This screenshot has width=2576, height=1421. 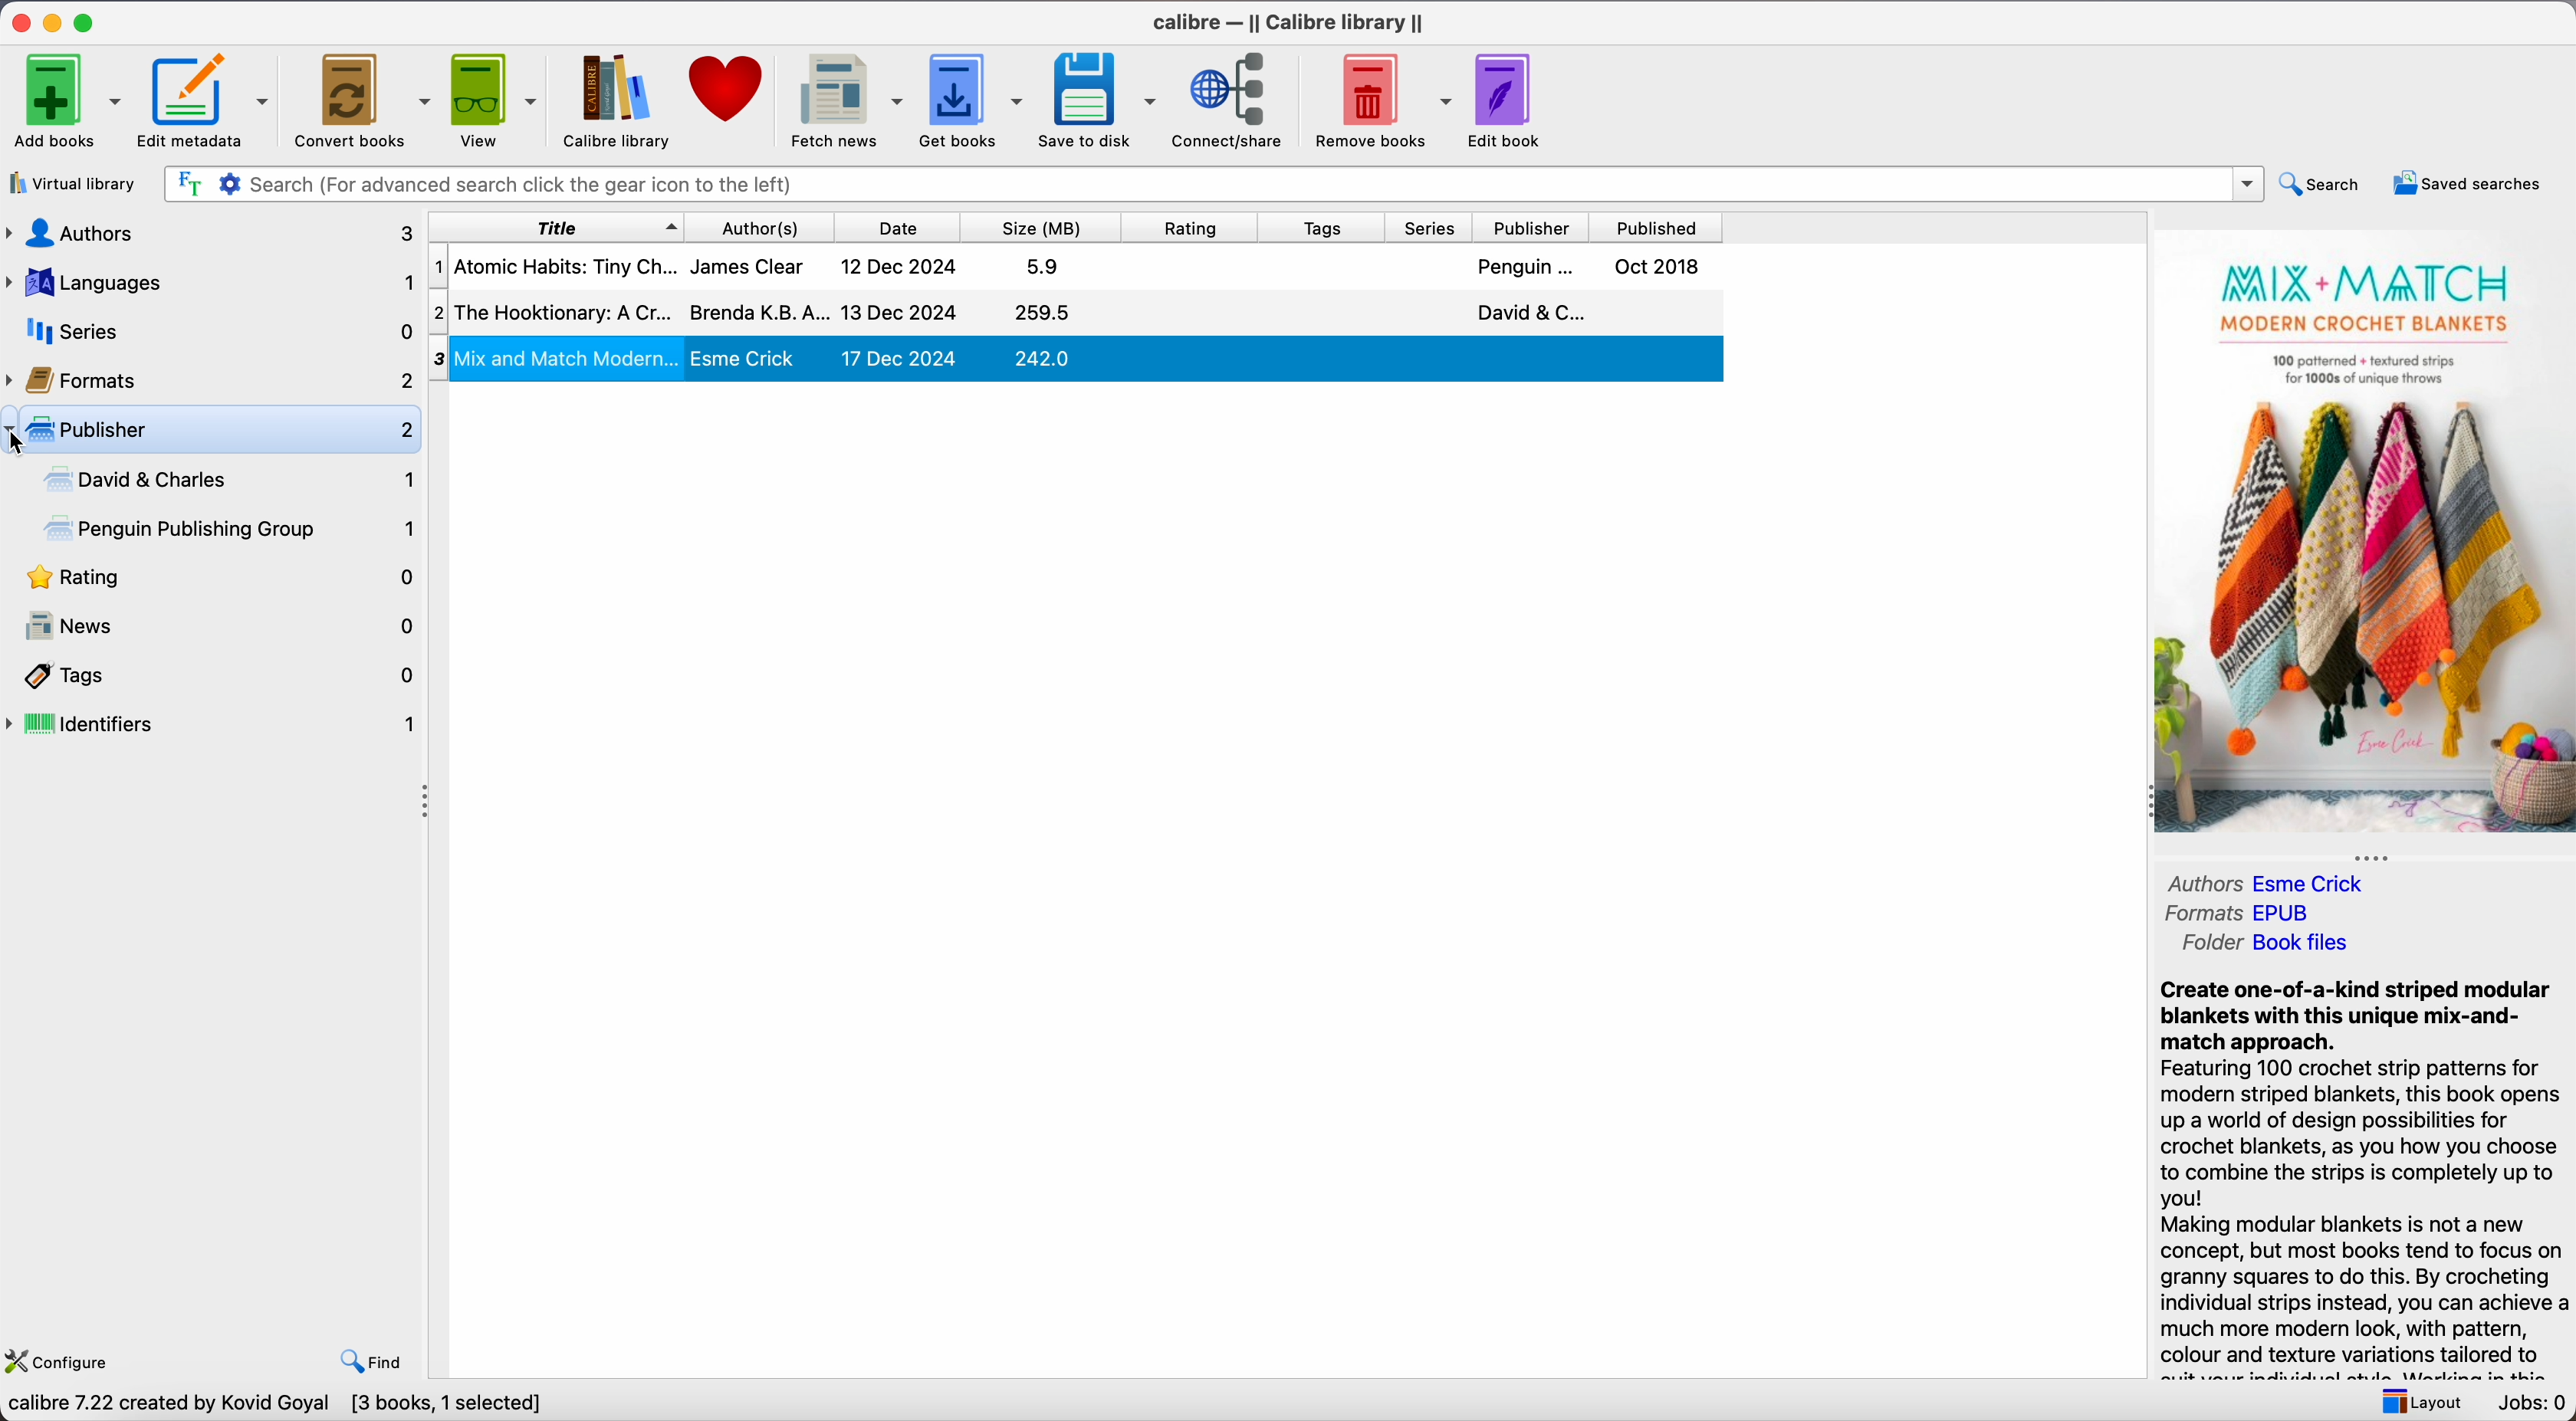 What do you see at coordinates (1089, 356) in the screenshot?
I see `Mix and Match Modern...` at bounding box center [1089, 356].